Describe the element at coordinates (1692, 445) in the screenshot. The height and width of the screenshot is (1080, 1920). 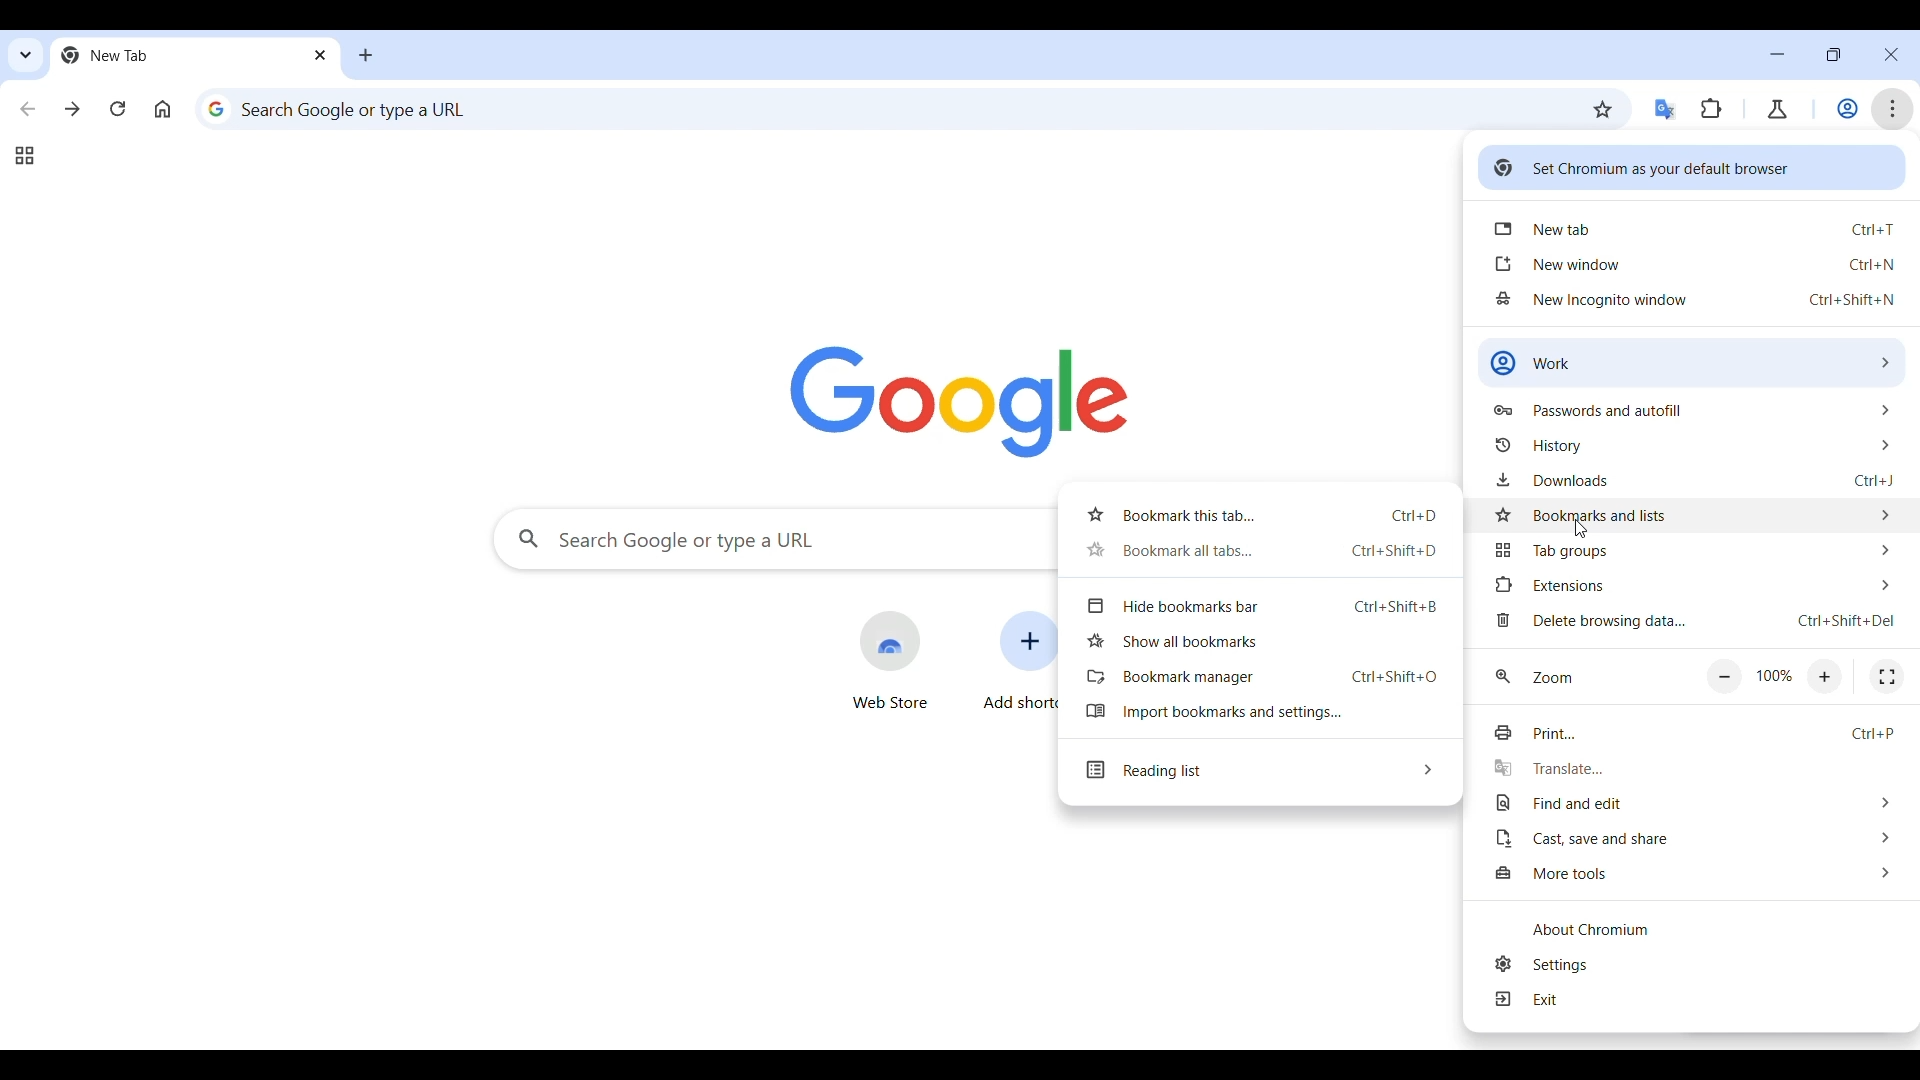
I see `History ` at that location.